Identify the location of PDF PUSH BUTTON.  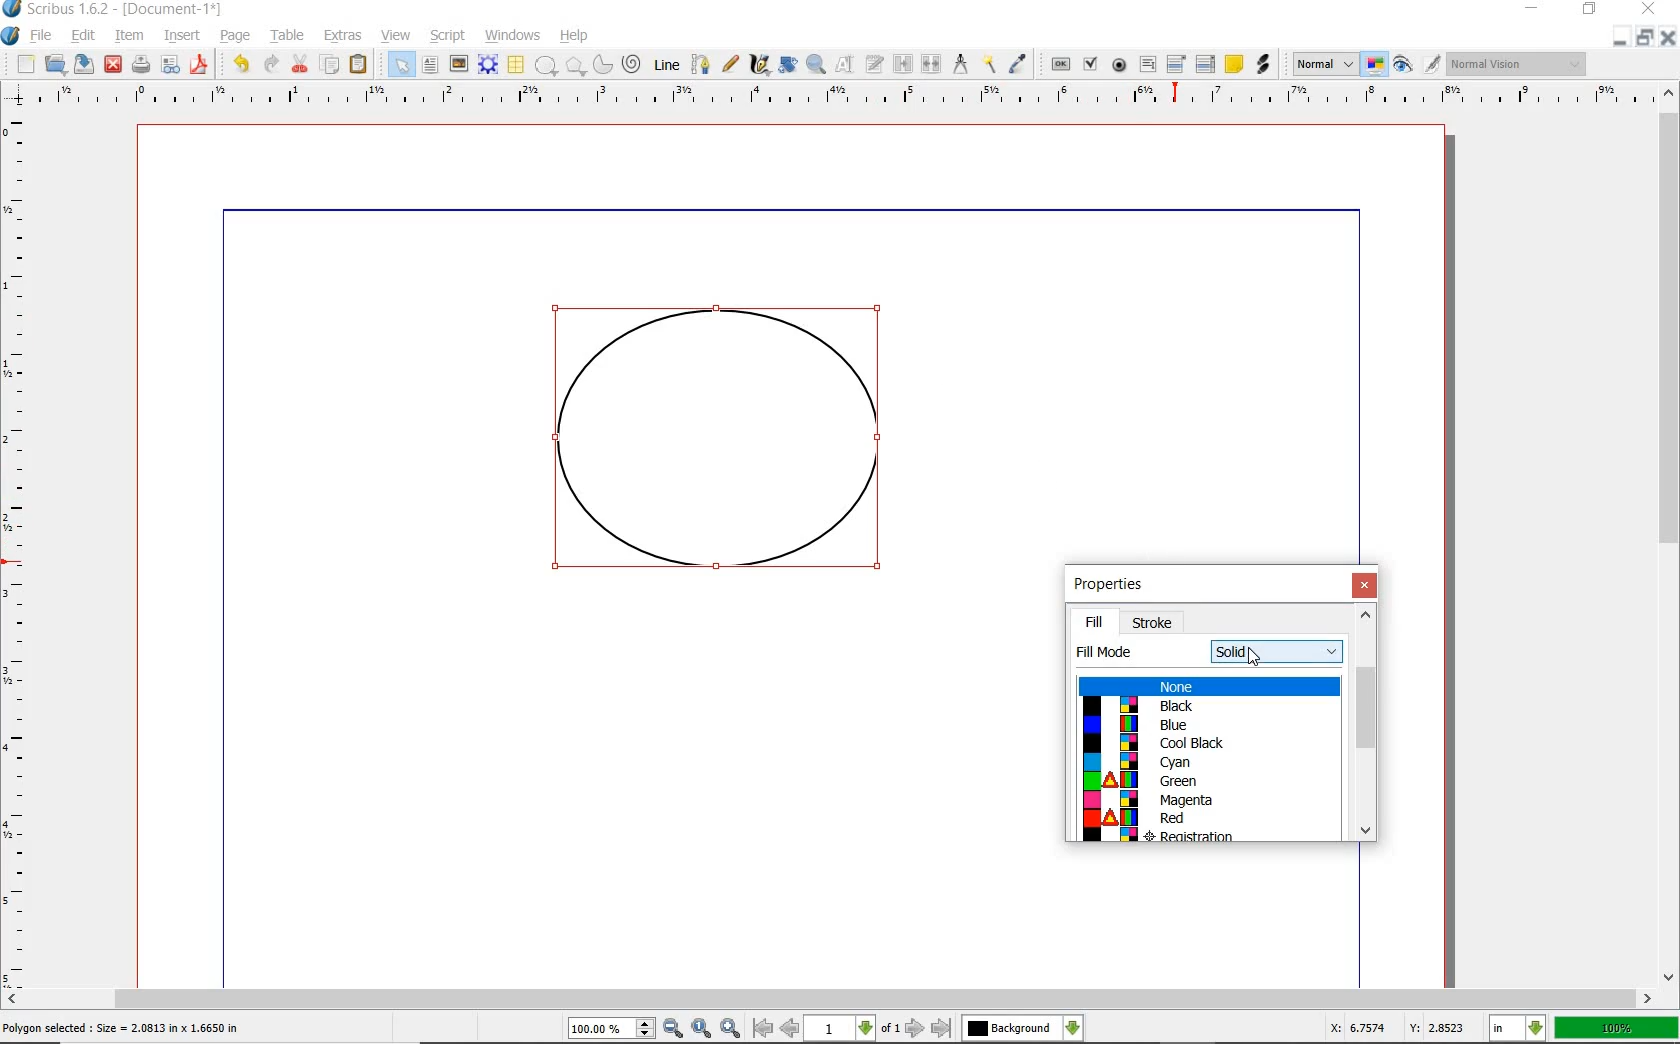
(1059, 65).